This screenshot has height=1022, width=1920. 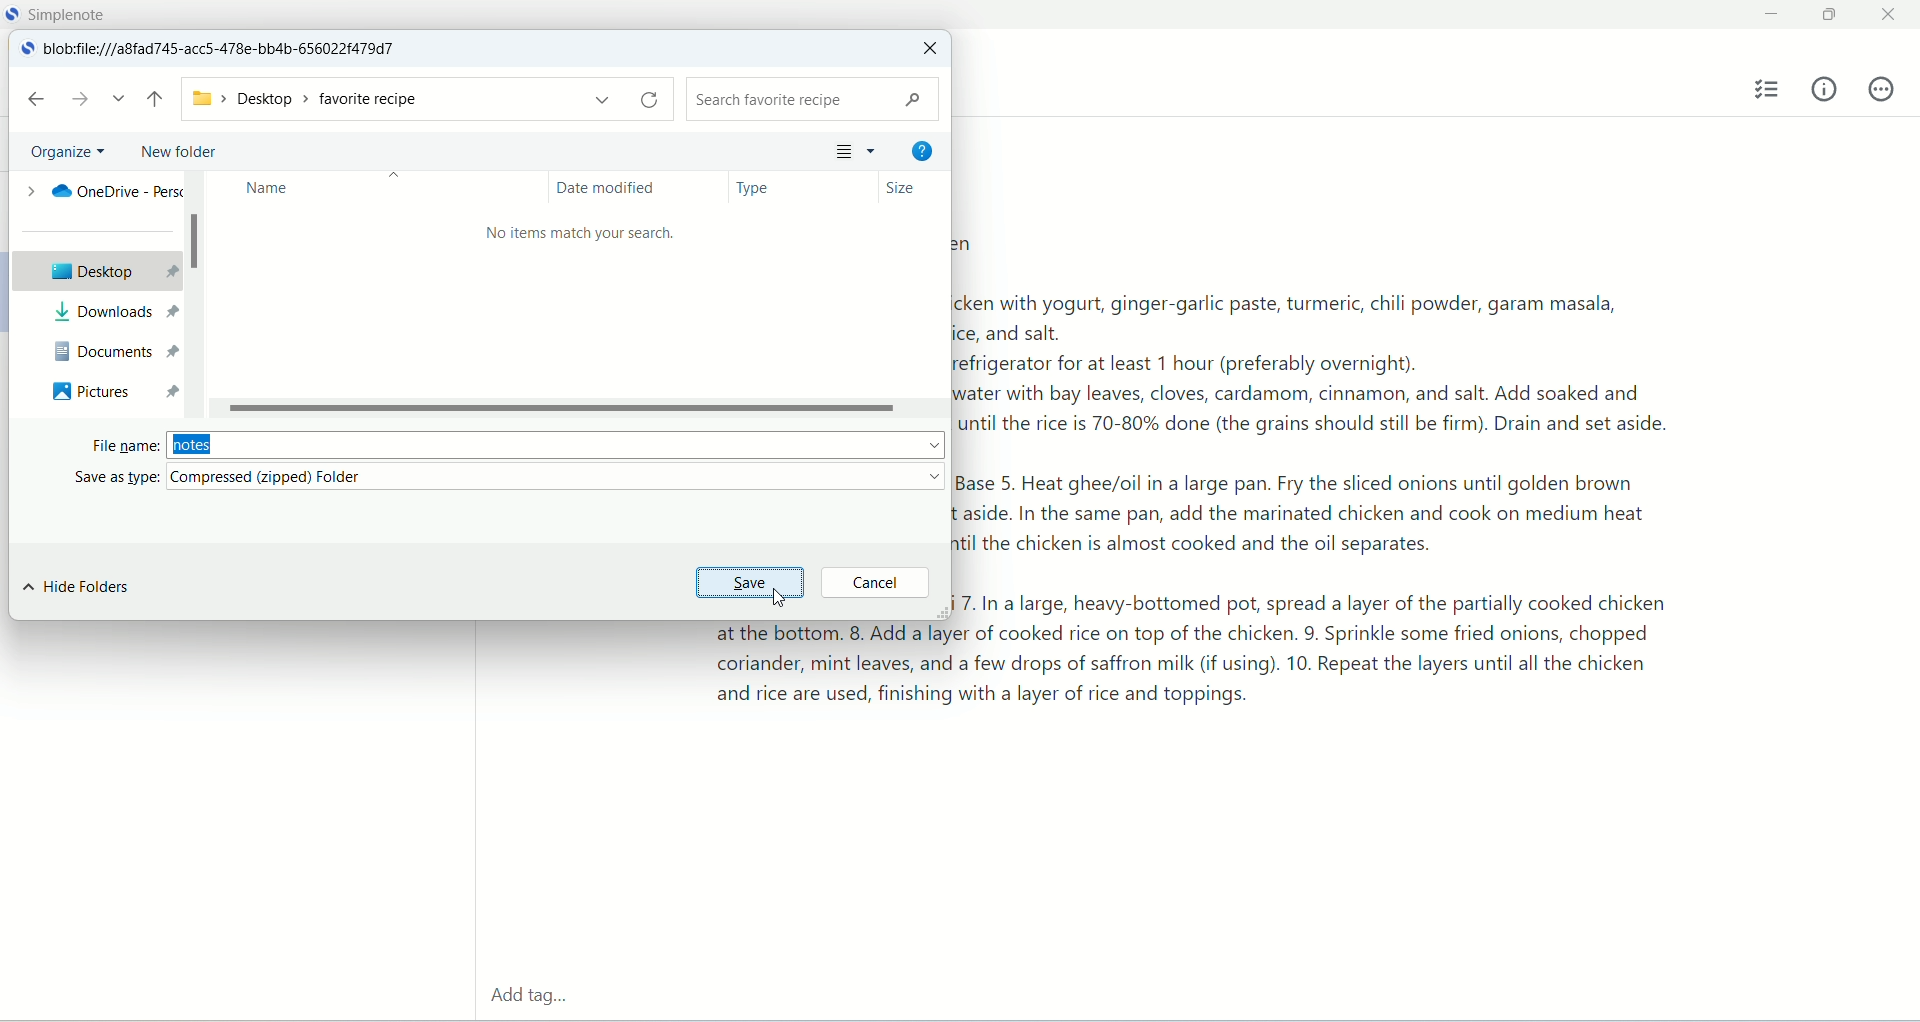 I want to click on save as type, so click(x=512, y=478).